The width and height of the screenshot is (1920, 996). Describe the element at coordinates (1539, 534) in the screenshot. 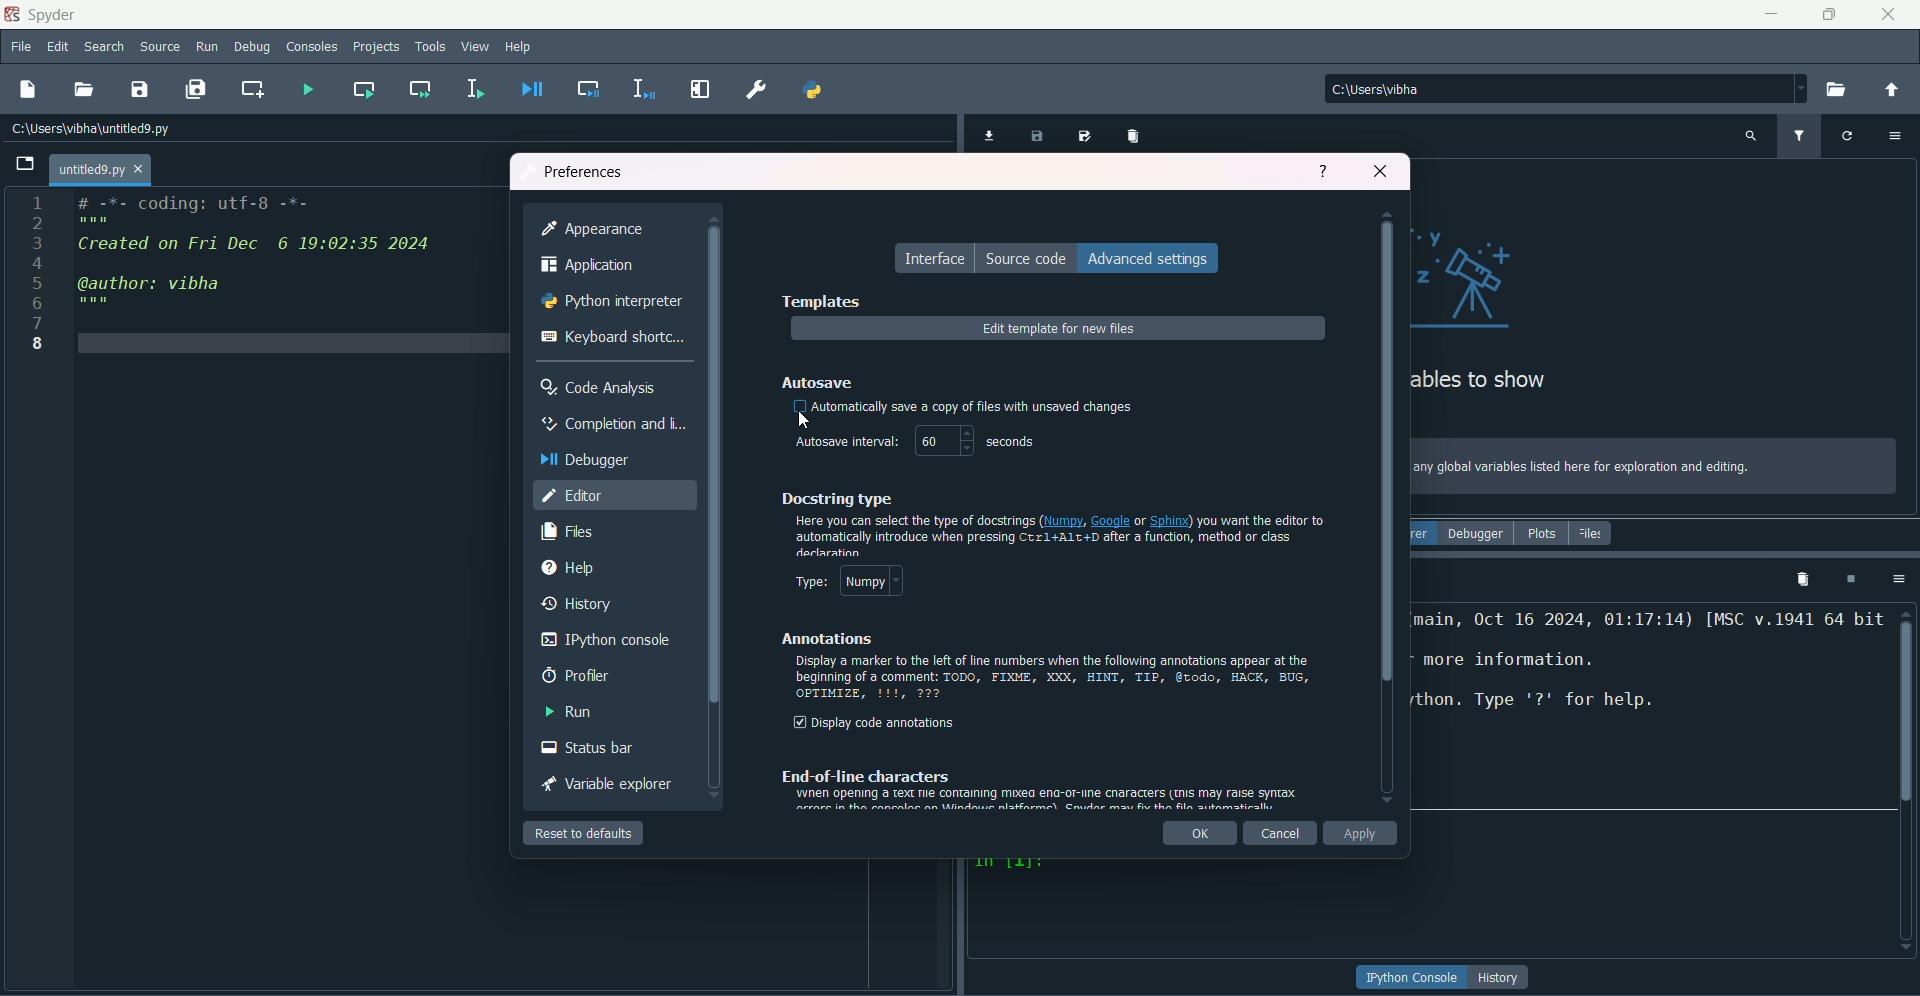

I see `plots` at that location.